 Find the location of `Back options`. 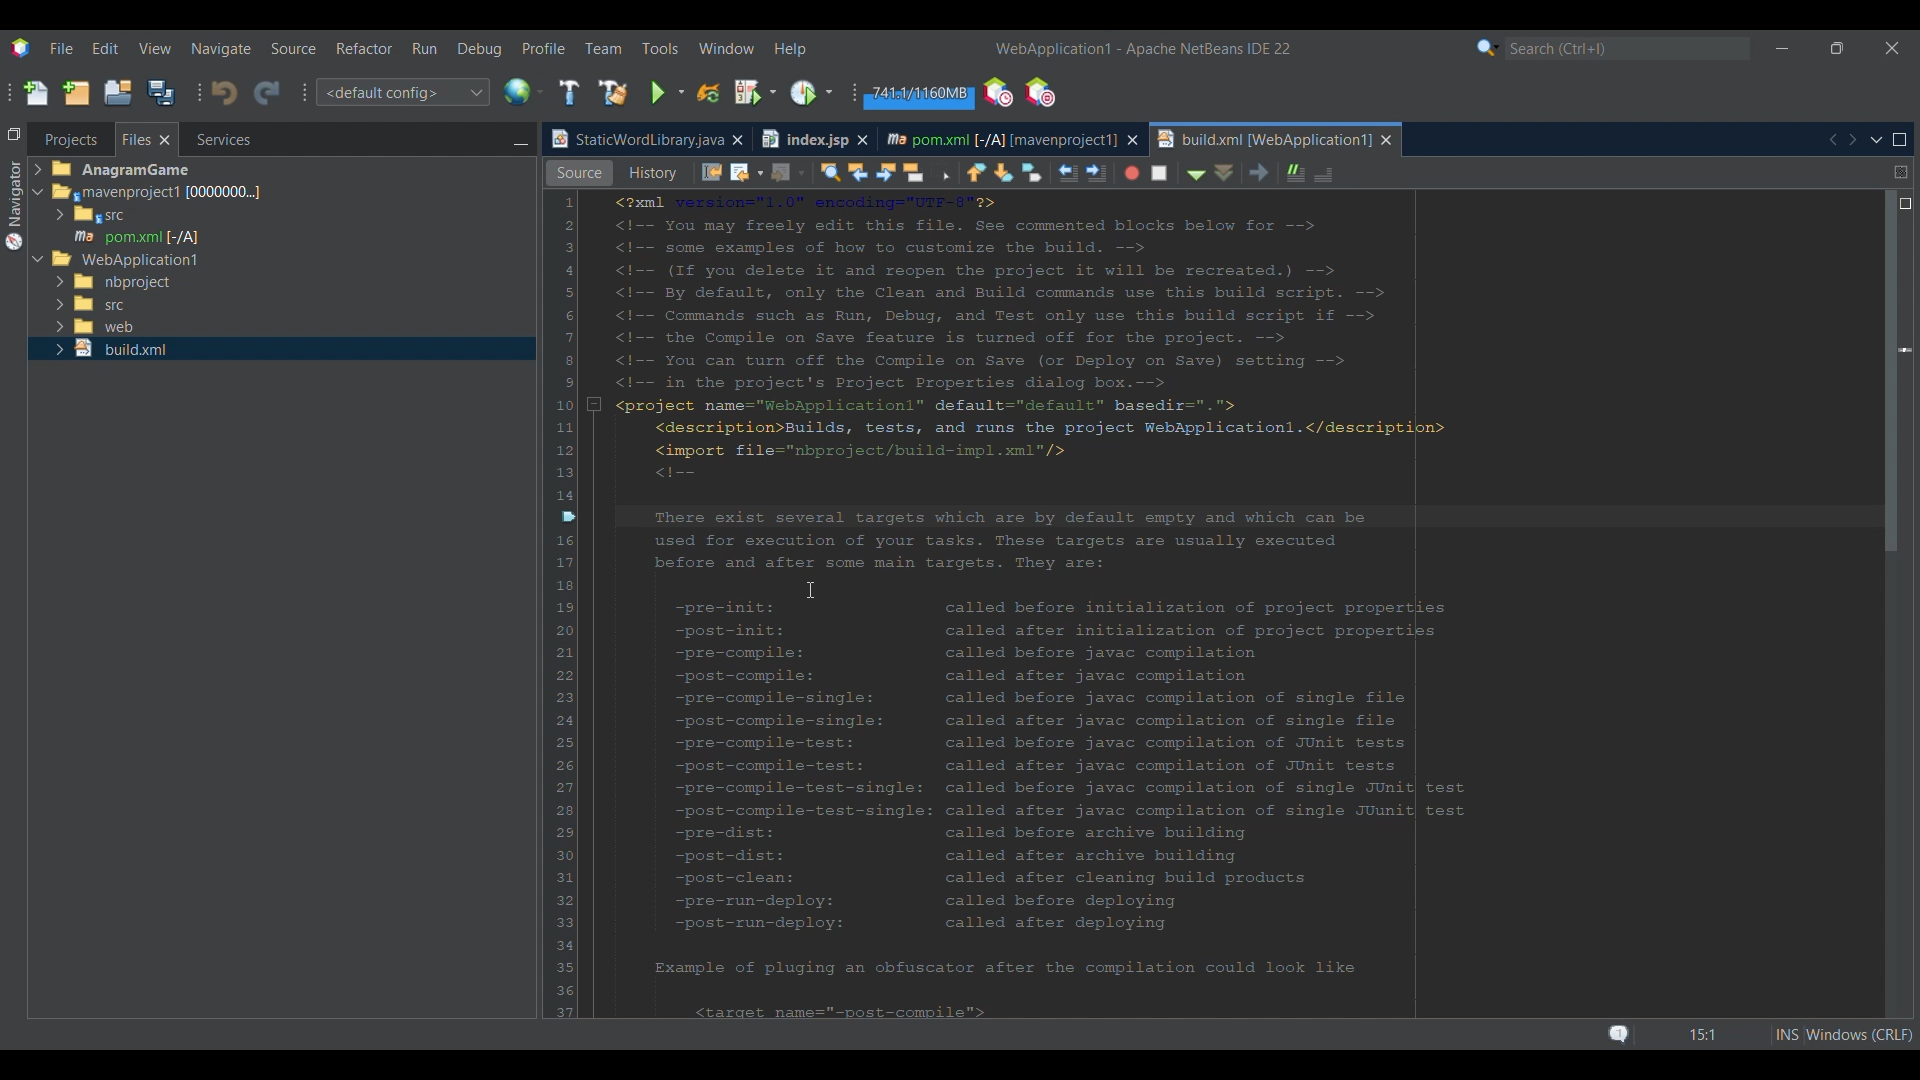

Back options is located at coordinates (922, 172).